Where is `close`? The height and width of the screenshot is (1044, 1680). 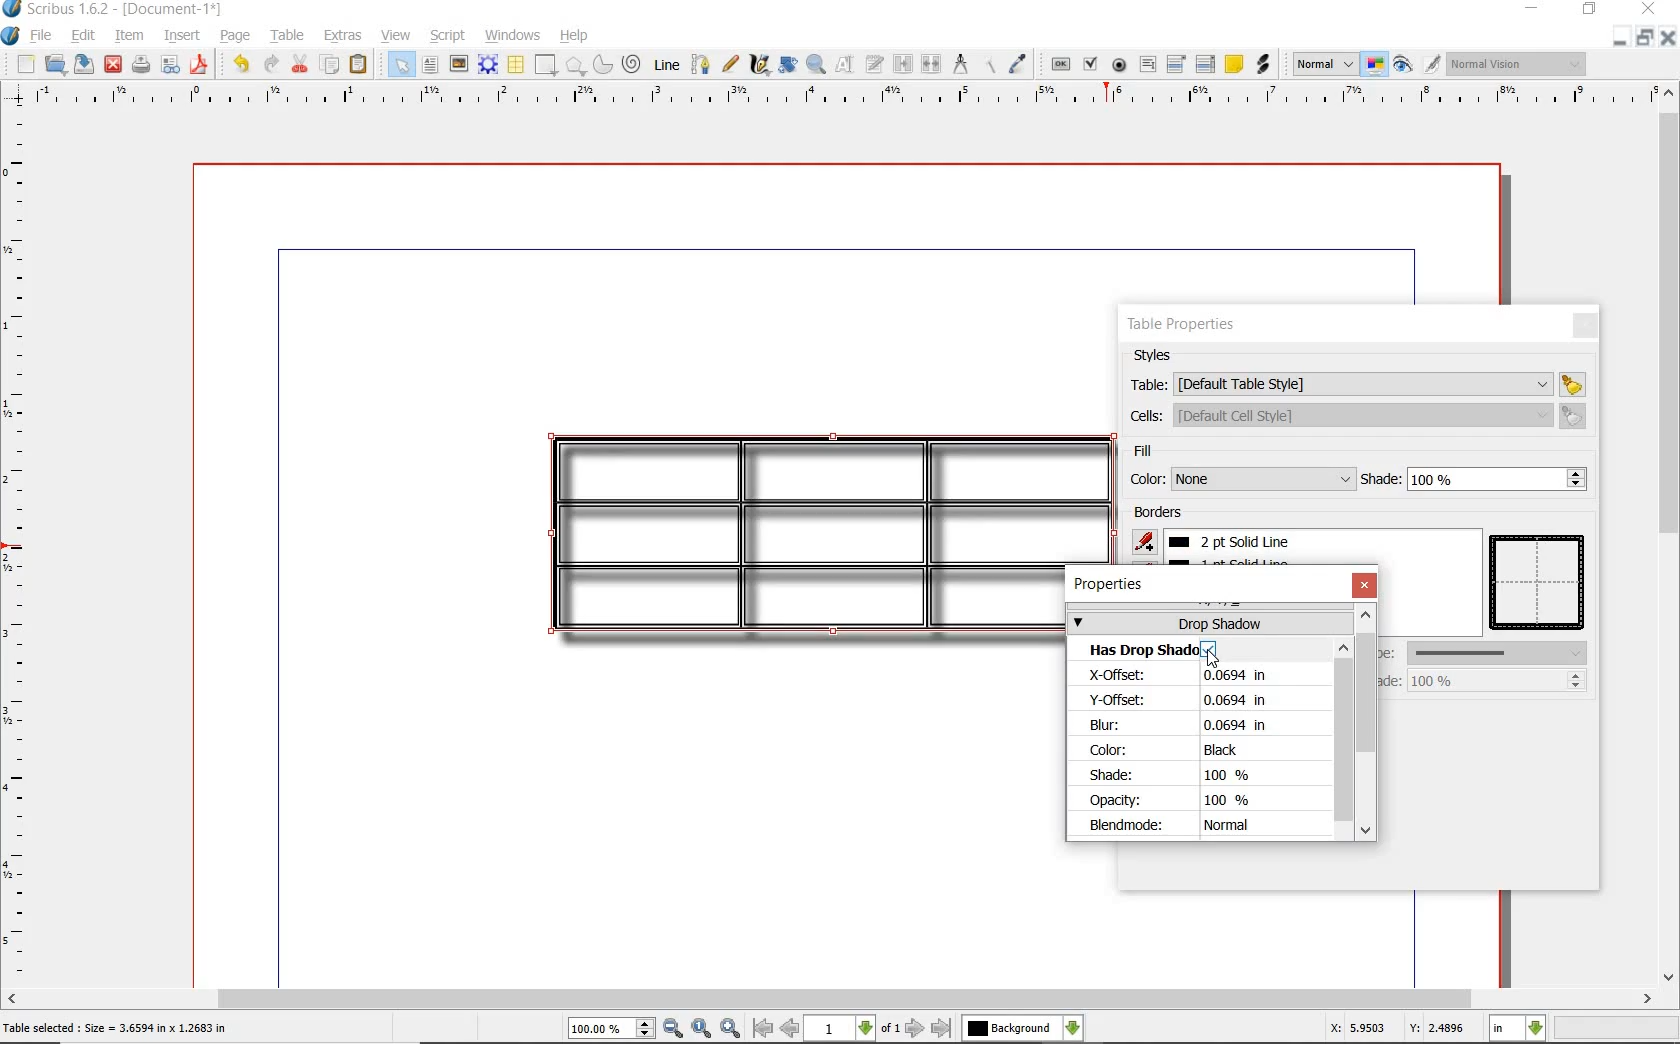 close is located at coordinates (114, 64).